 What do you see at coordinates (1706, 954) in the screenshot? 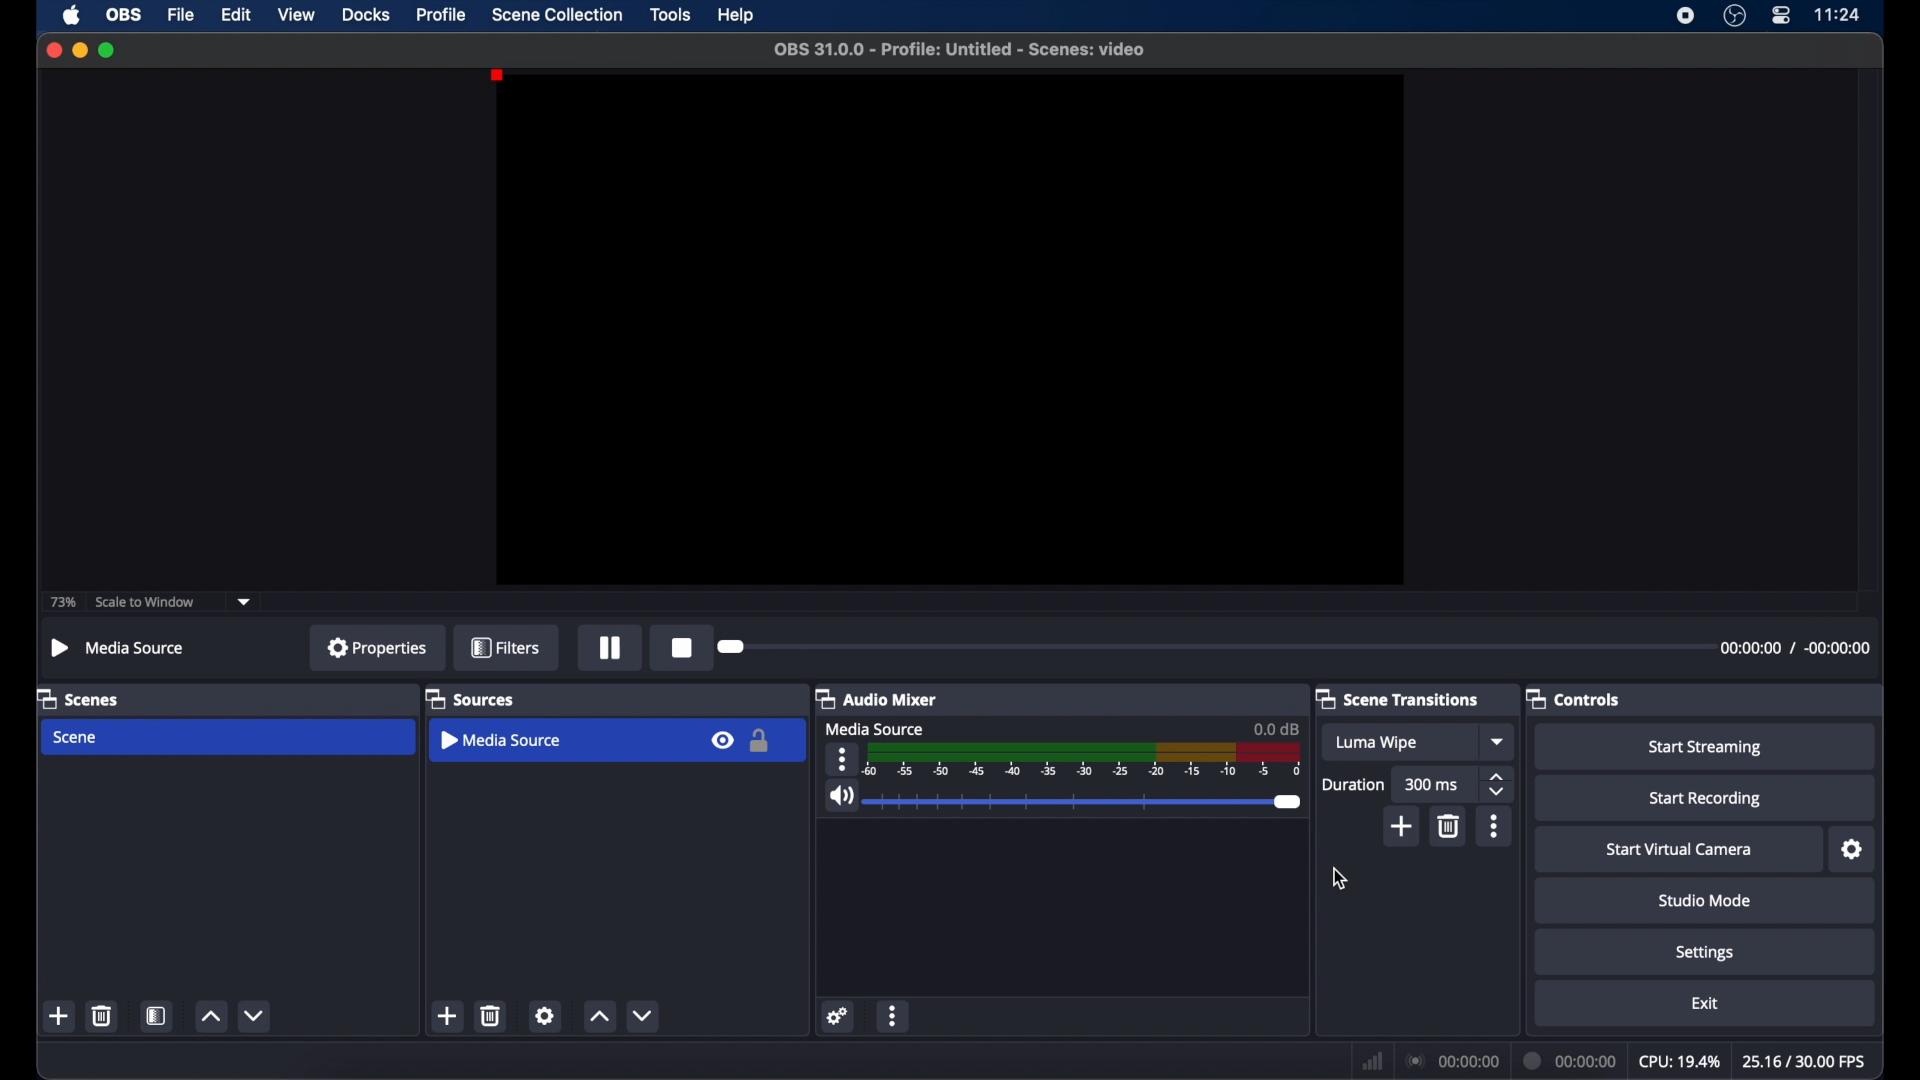
I see `settings` at bounding box center [1706, 954].